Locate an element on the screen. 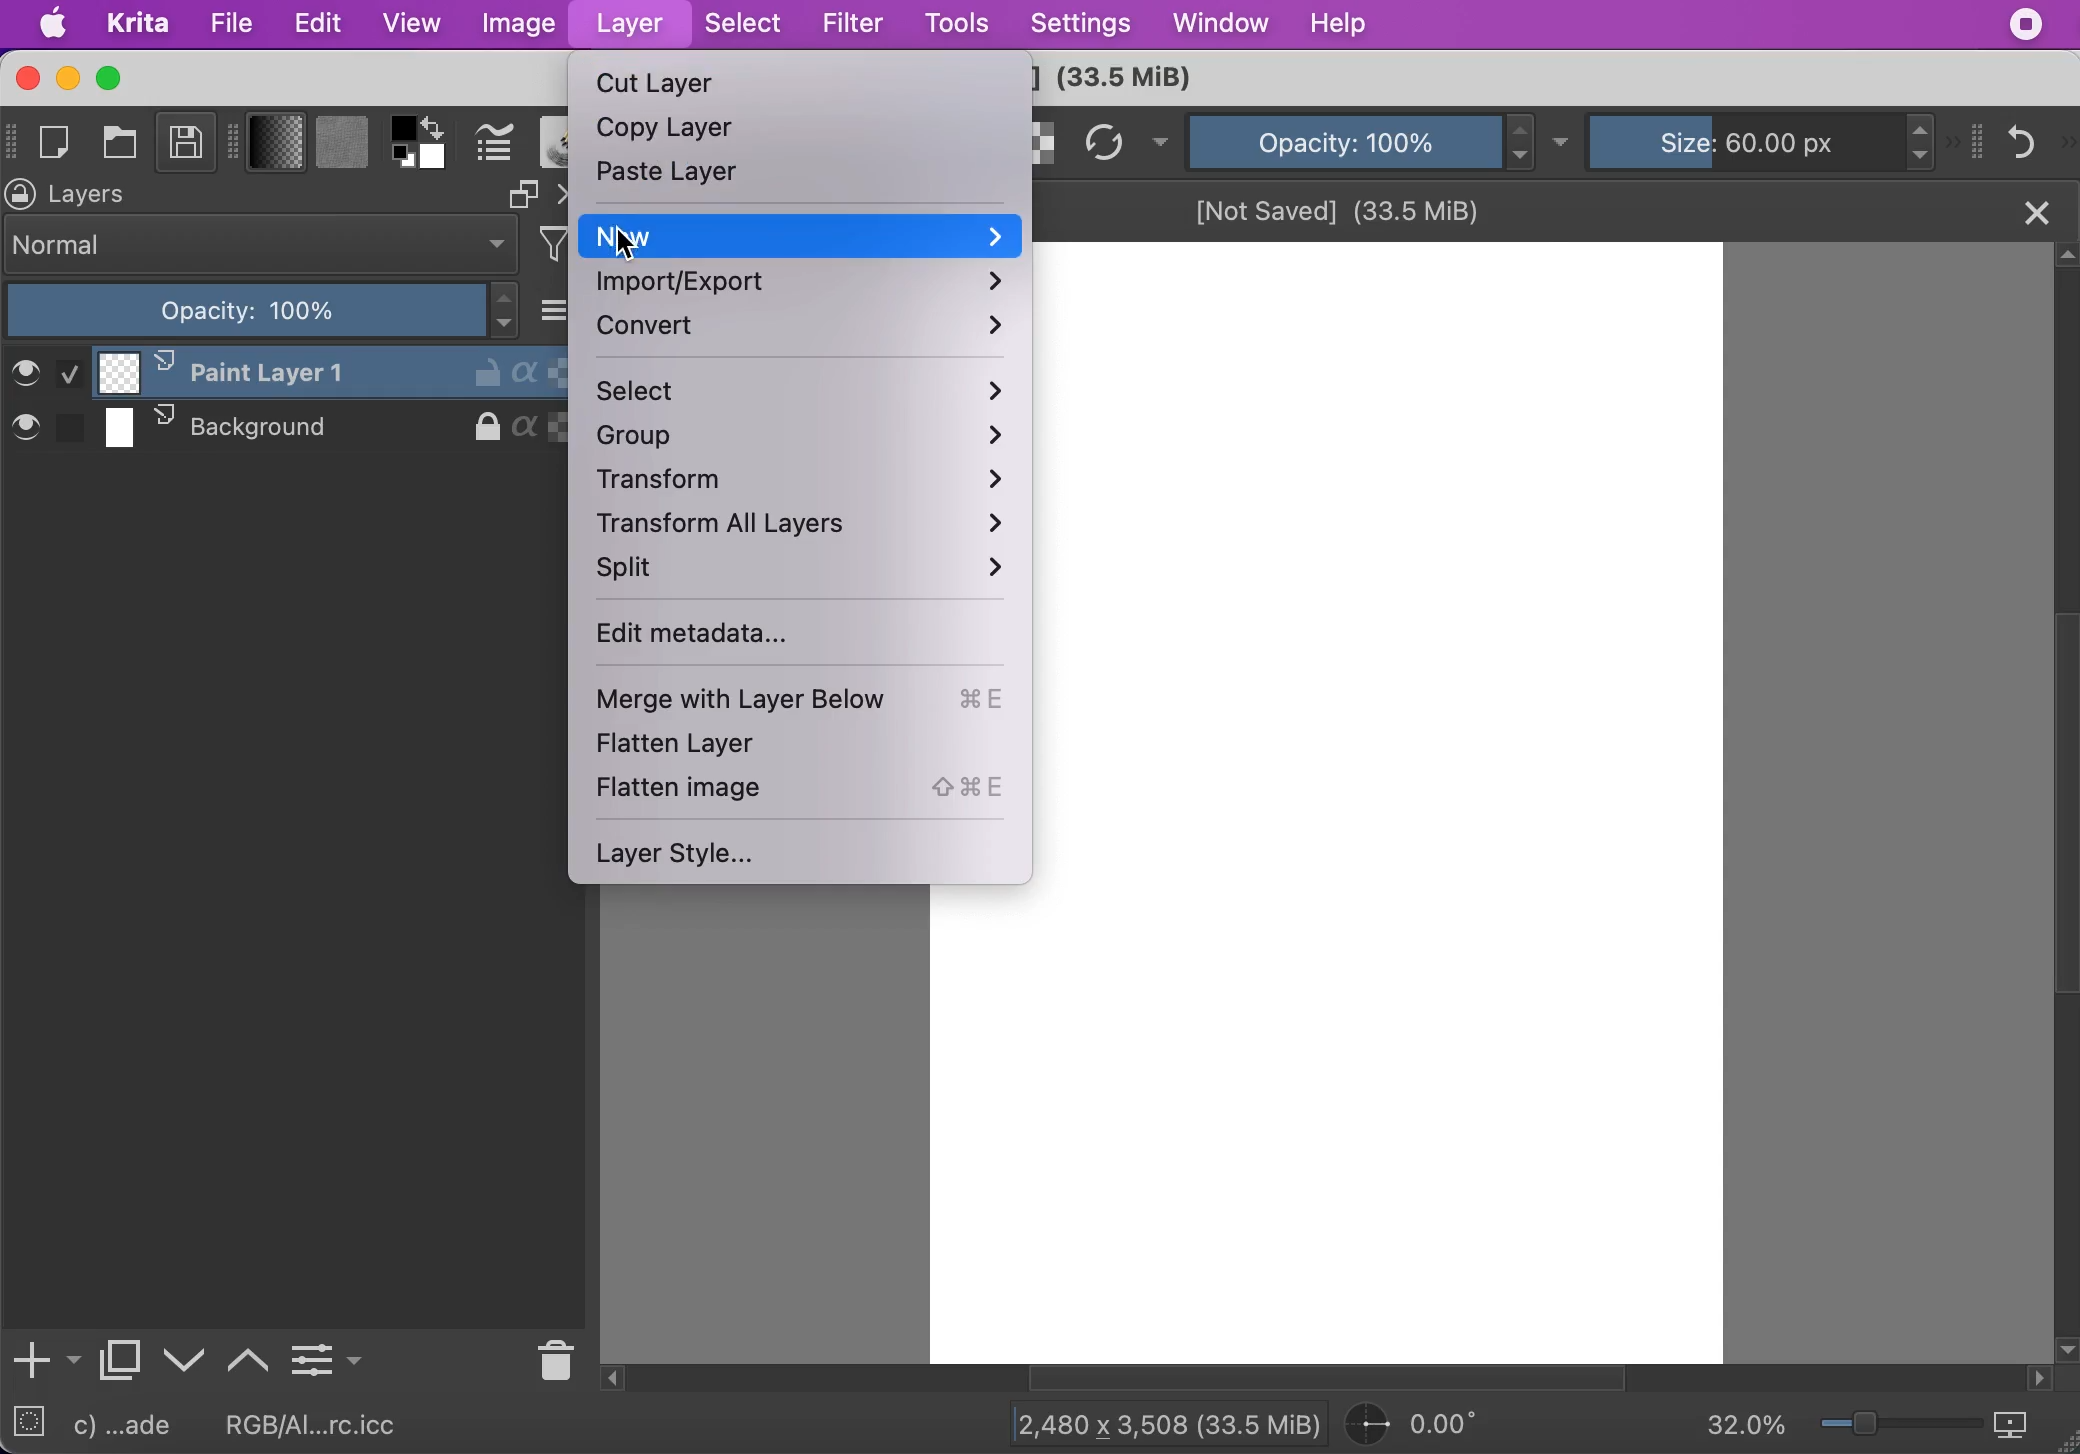 The image size is (2080, 1454). layer is located at coordinates (628, 26).